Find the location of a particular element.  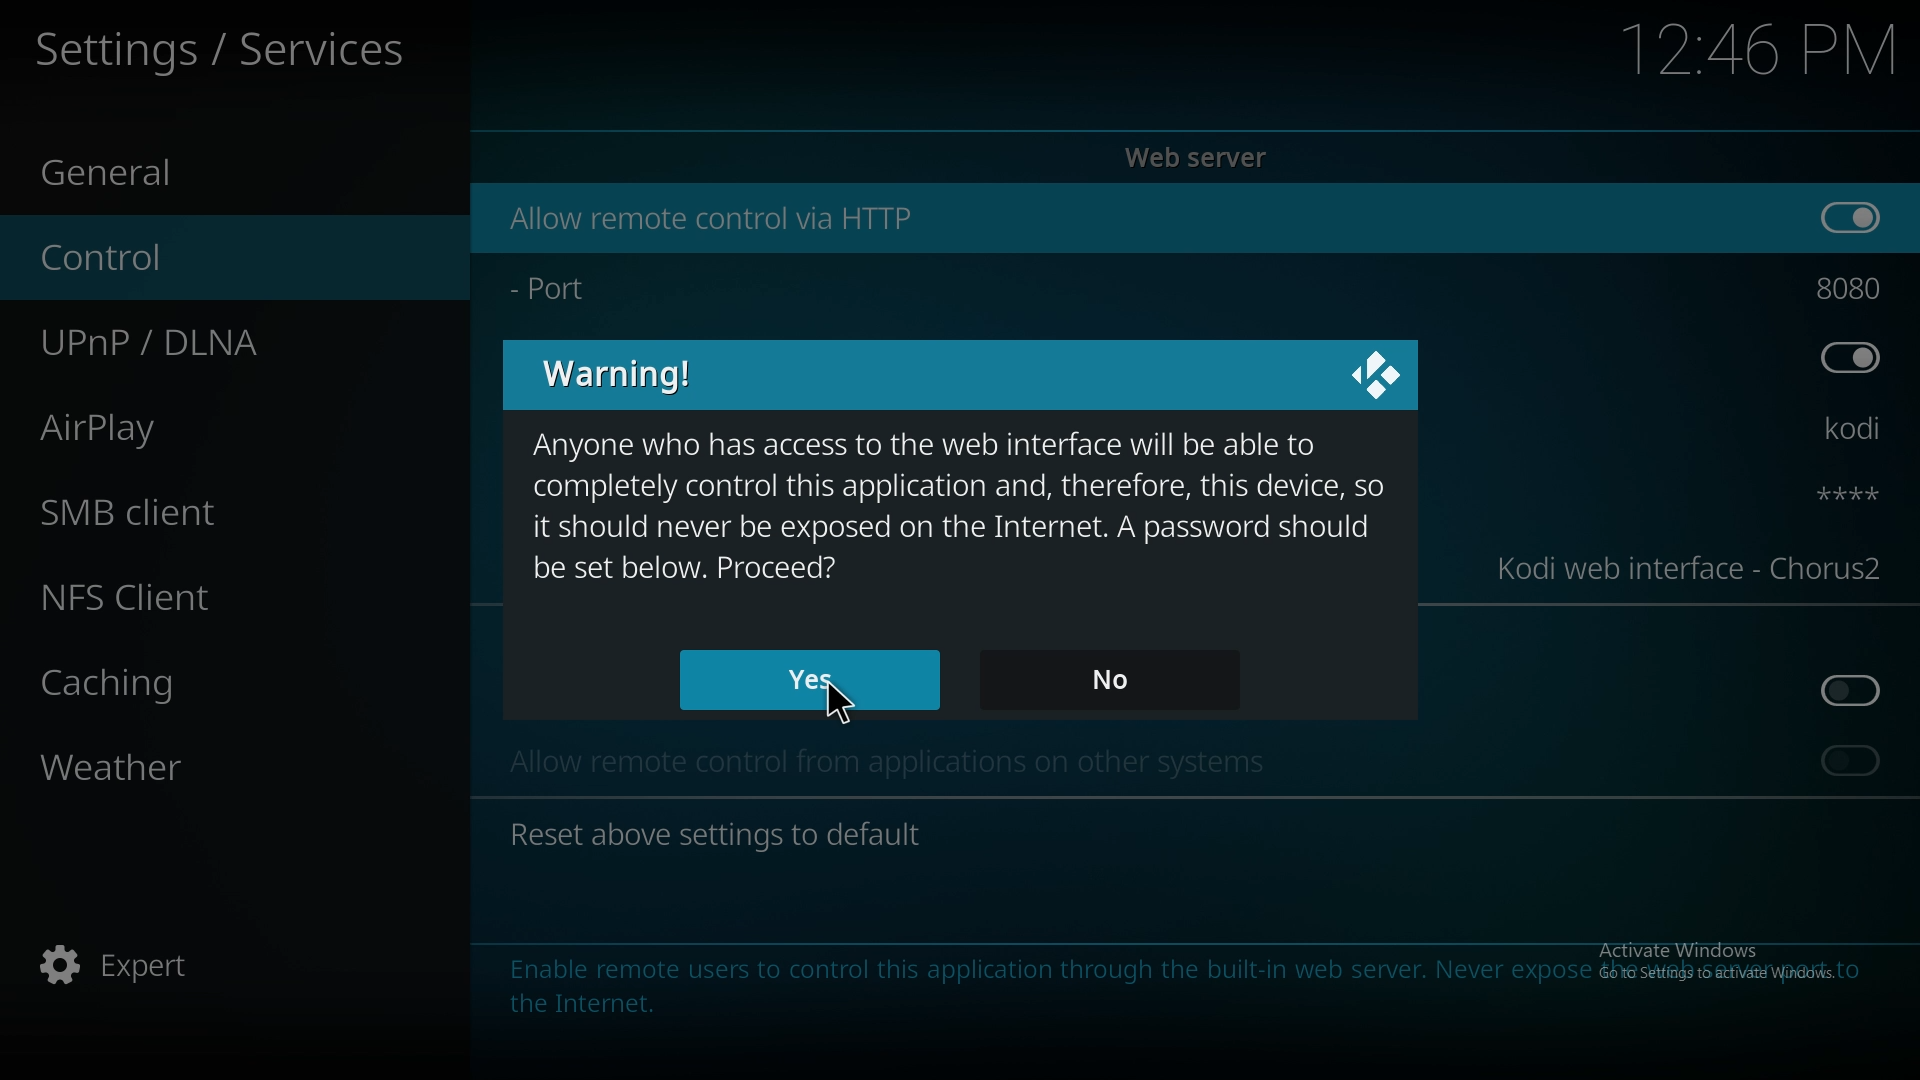

info is located at coordinates (1165, 984).